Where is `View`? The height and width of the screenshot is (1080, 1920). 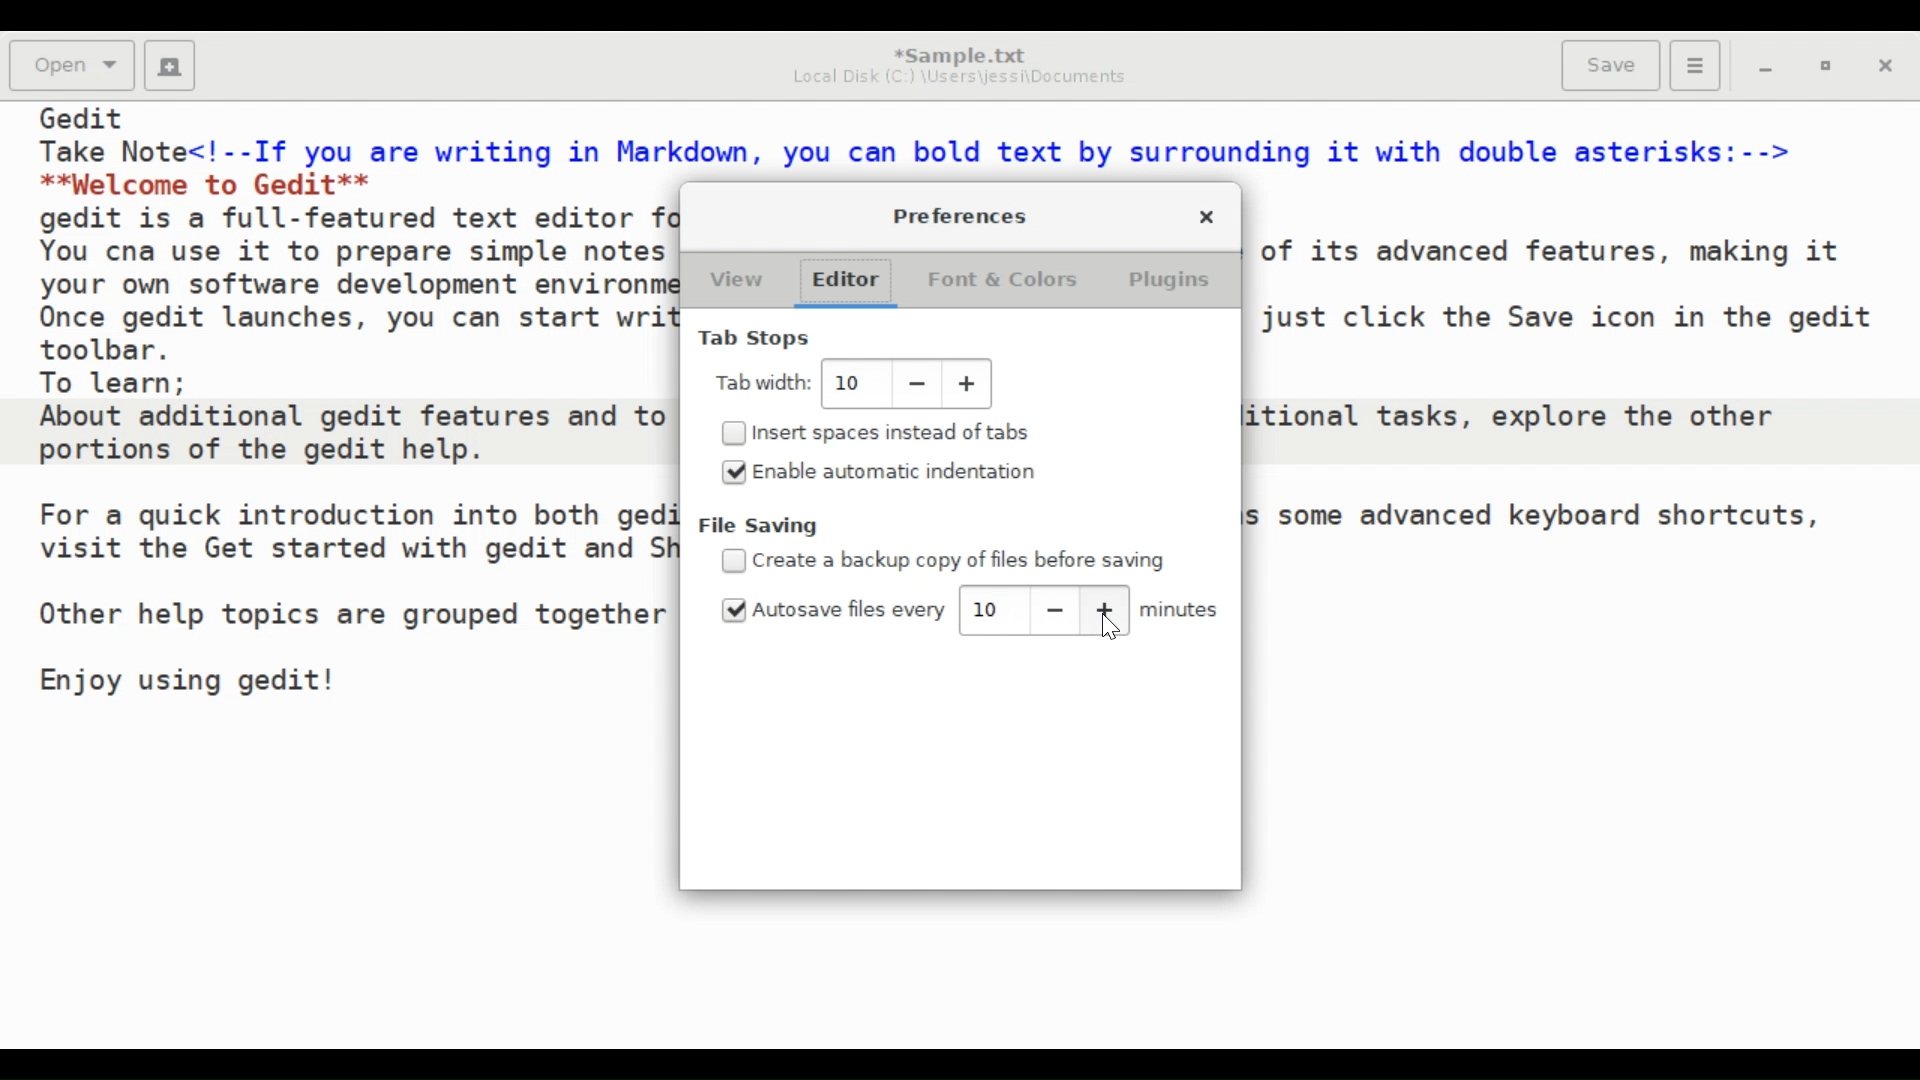 View is located at coordinates (734, 281).